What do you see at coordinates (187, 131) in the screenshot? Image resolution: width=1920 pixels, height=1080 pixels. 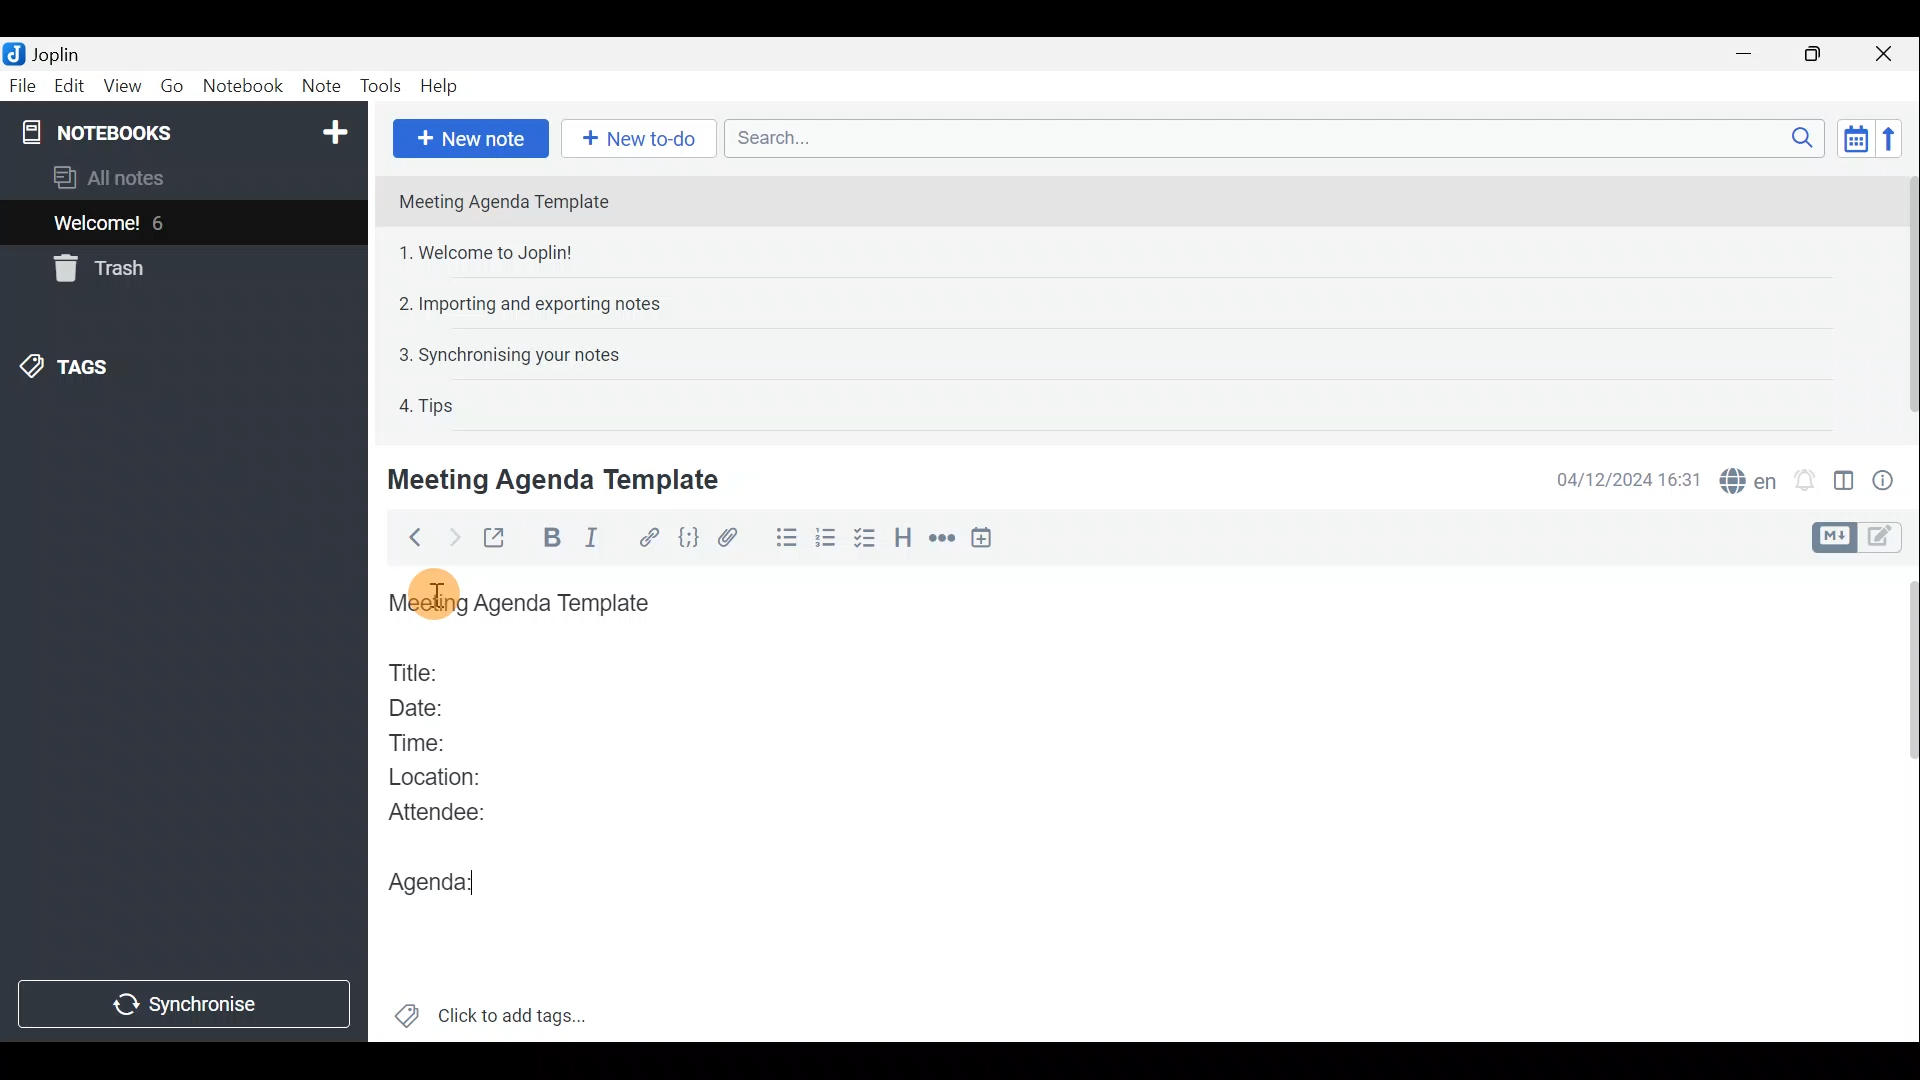 I see `Notebooks` at bounding box center [187, 131].